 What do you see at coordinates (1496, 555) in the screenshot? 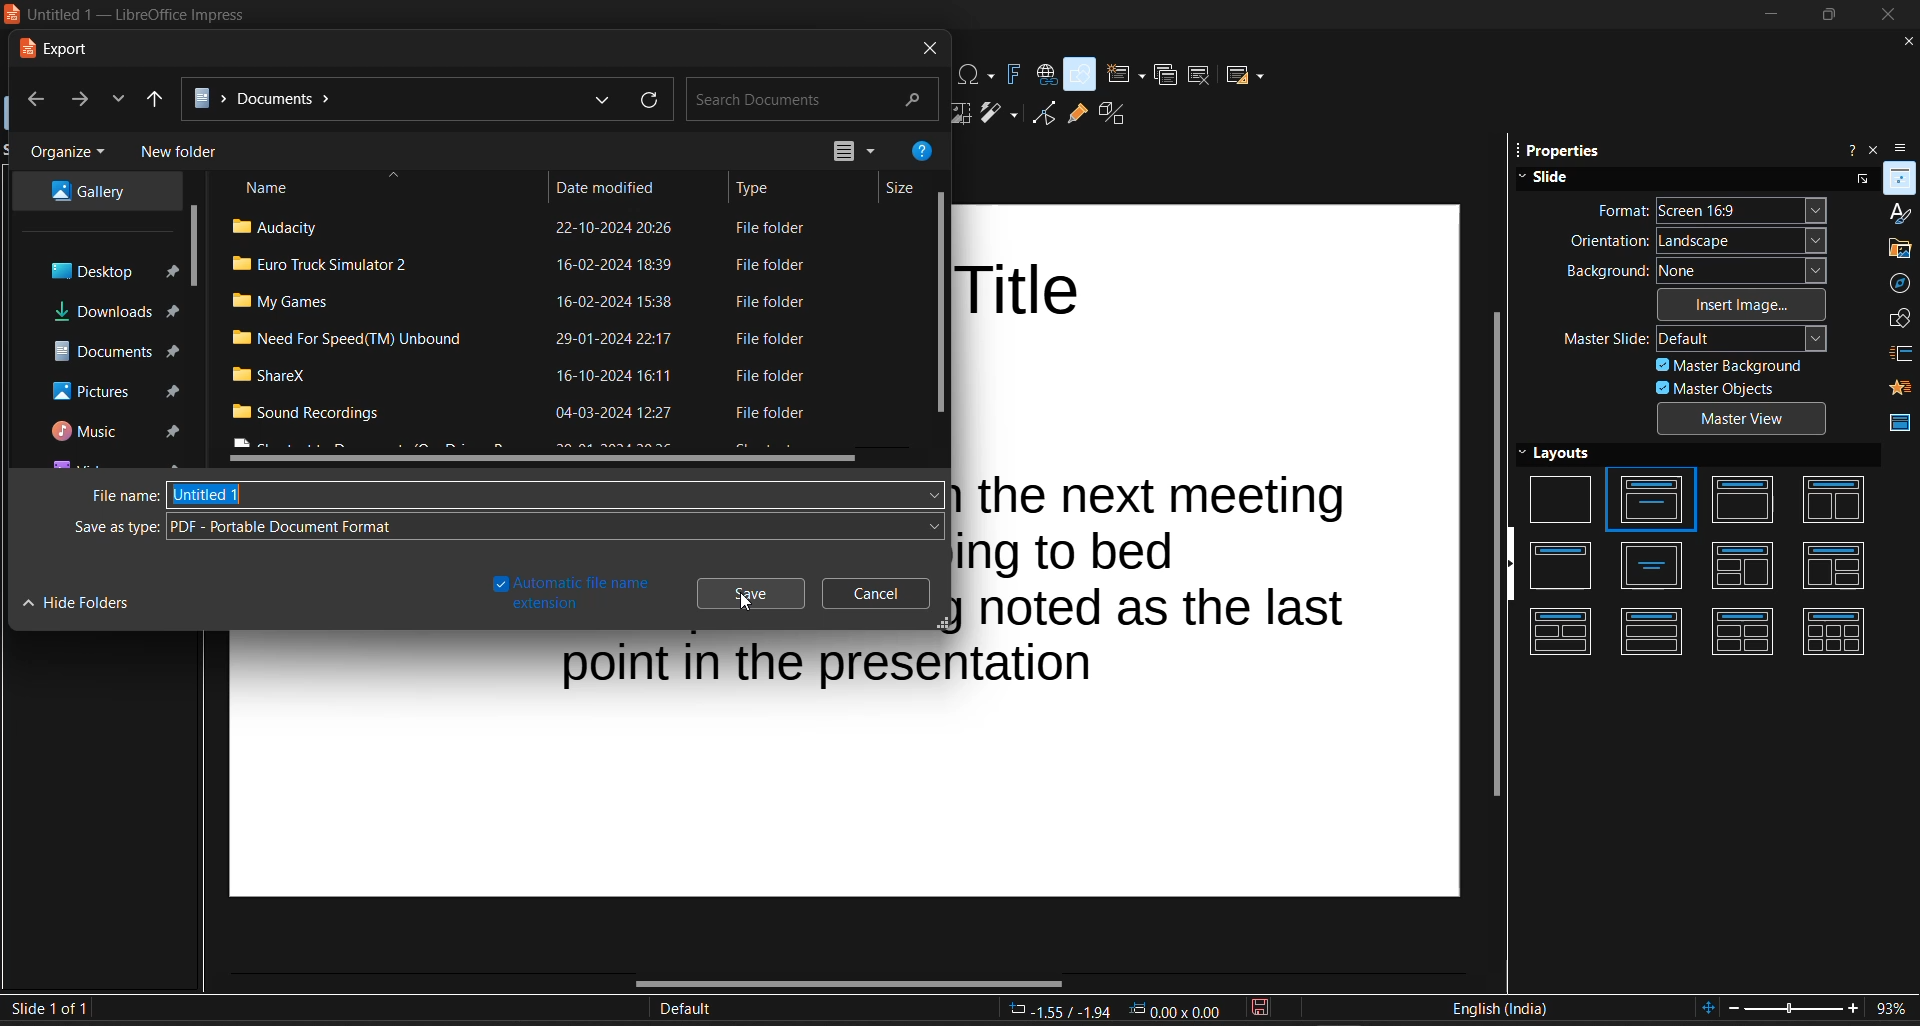
I see `vertical scroll bar` at bounding box center [1496, 555].